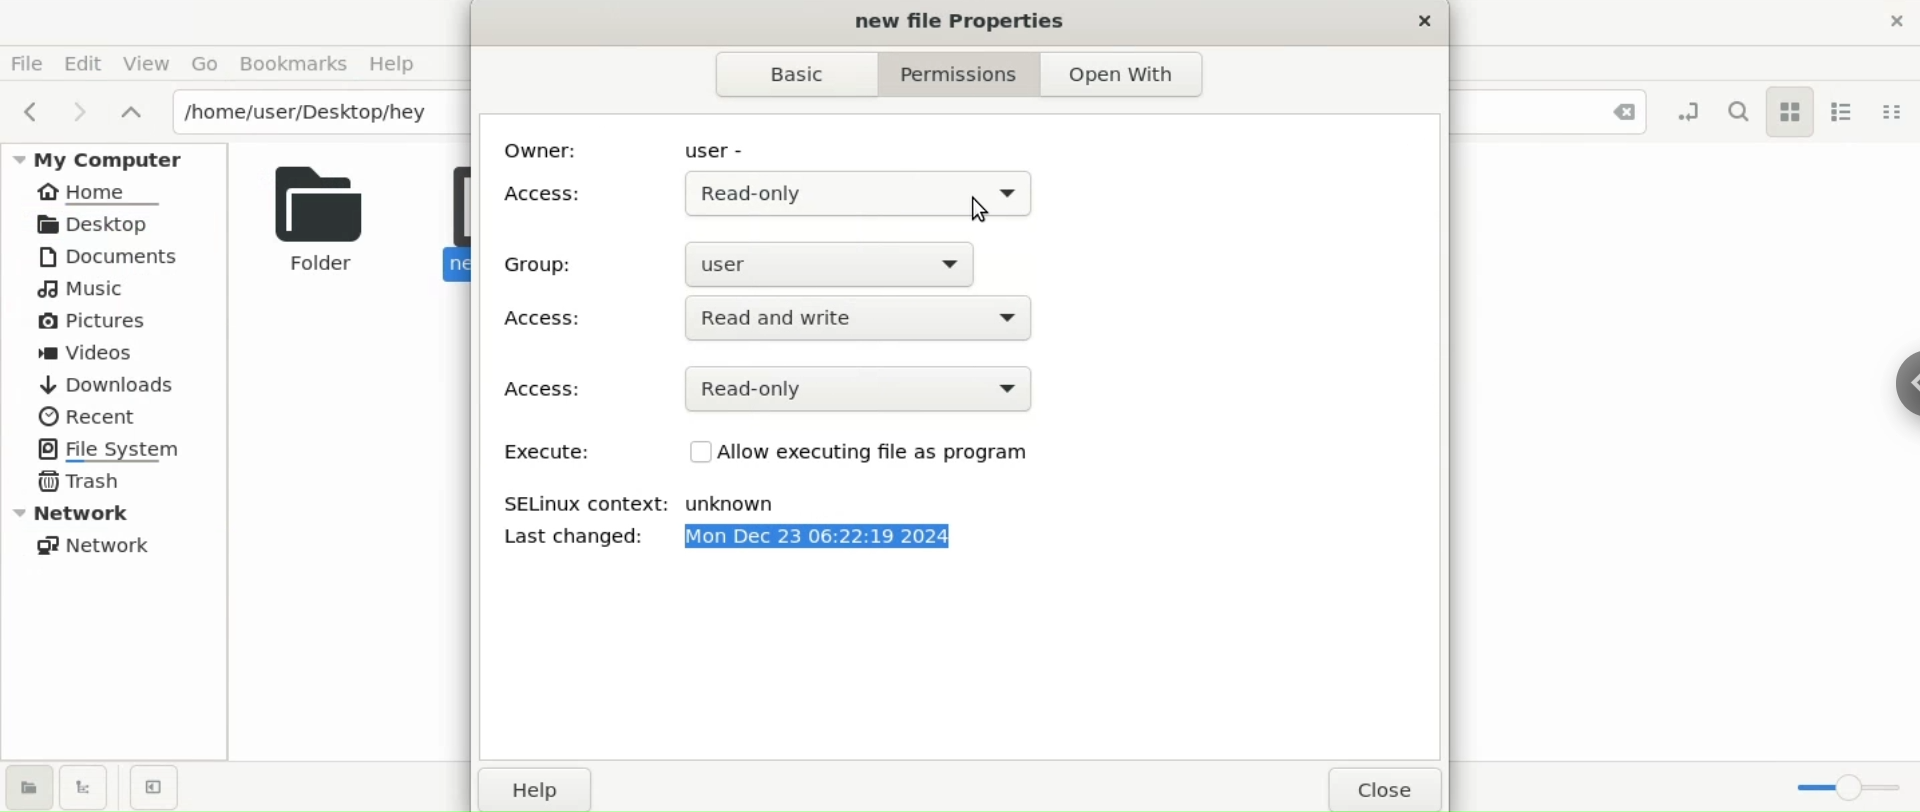 This screenshot has width=1920, height=812. What do you see at coordinates (979, 212) in the screenshot?
I see `cursor` at bounding box center [979, 212].